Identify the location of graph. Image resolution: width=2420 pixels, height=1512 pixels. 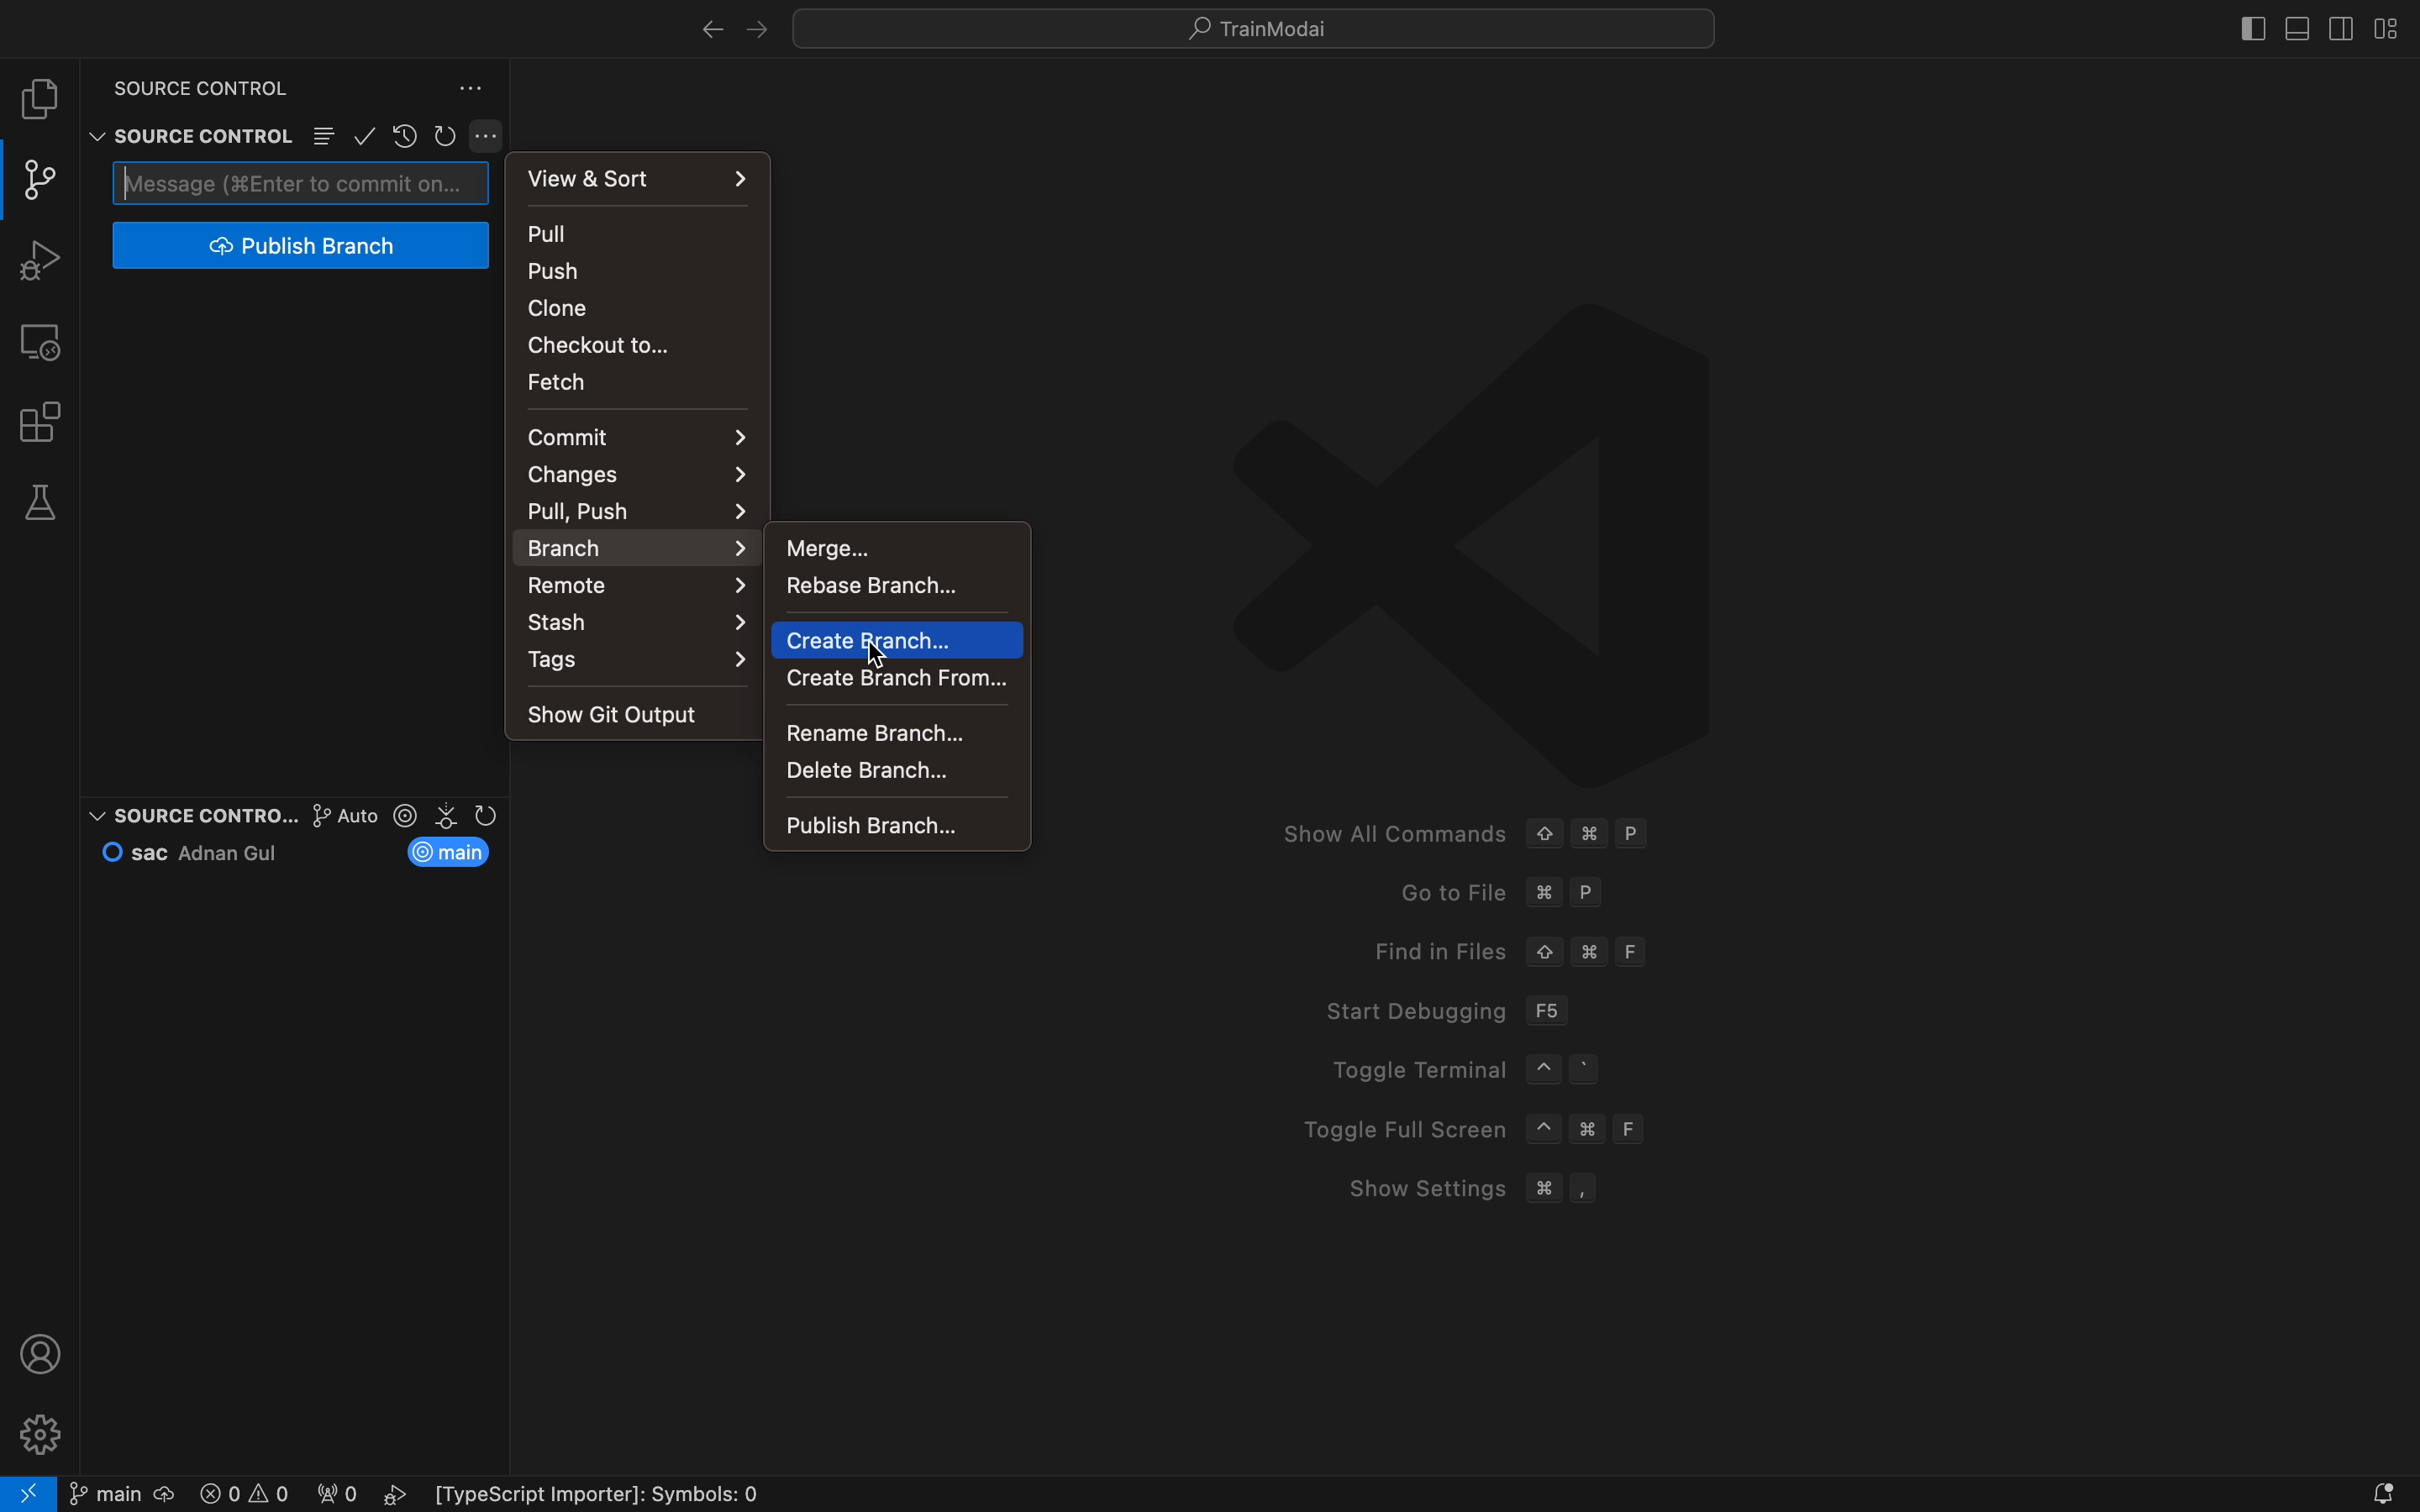
(321, 813).